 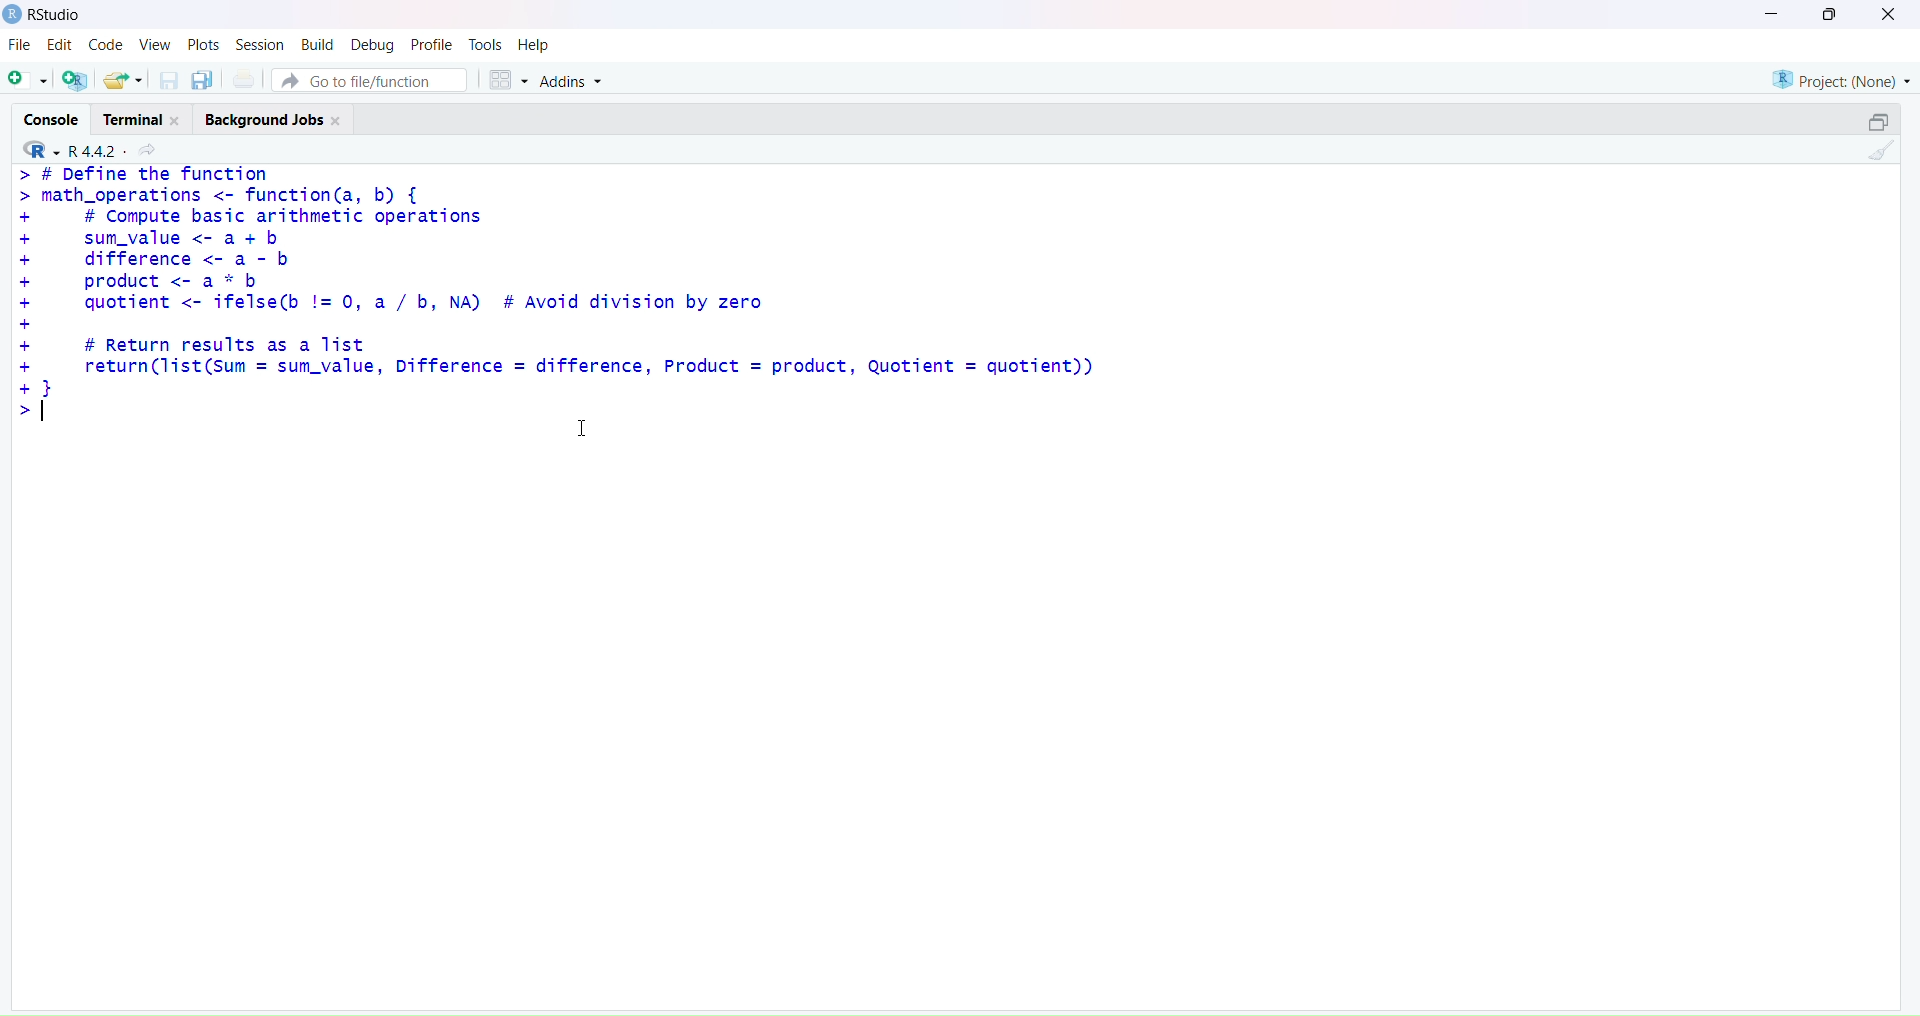 What do you see at coordinates (257, 41) in the screenshot?
I see `Session` at bounding box center [257, 41].